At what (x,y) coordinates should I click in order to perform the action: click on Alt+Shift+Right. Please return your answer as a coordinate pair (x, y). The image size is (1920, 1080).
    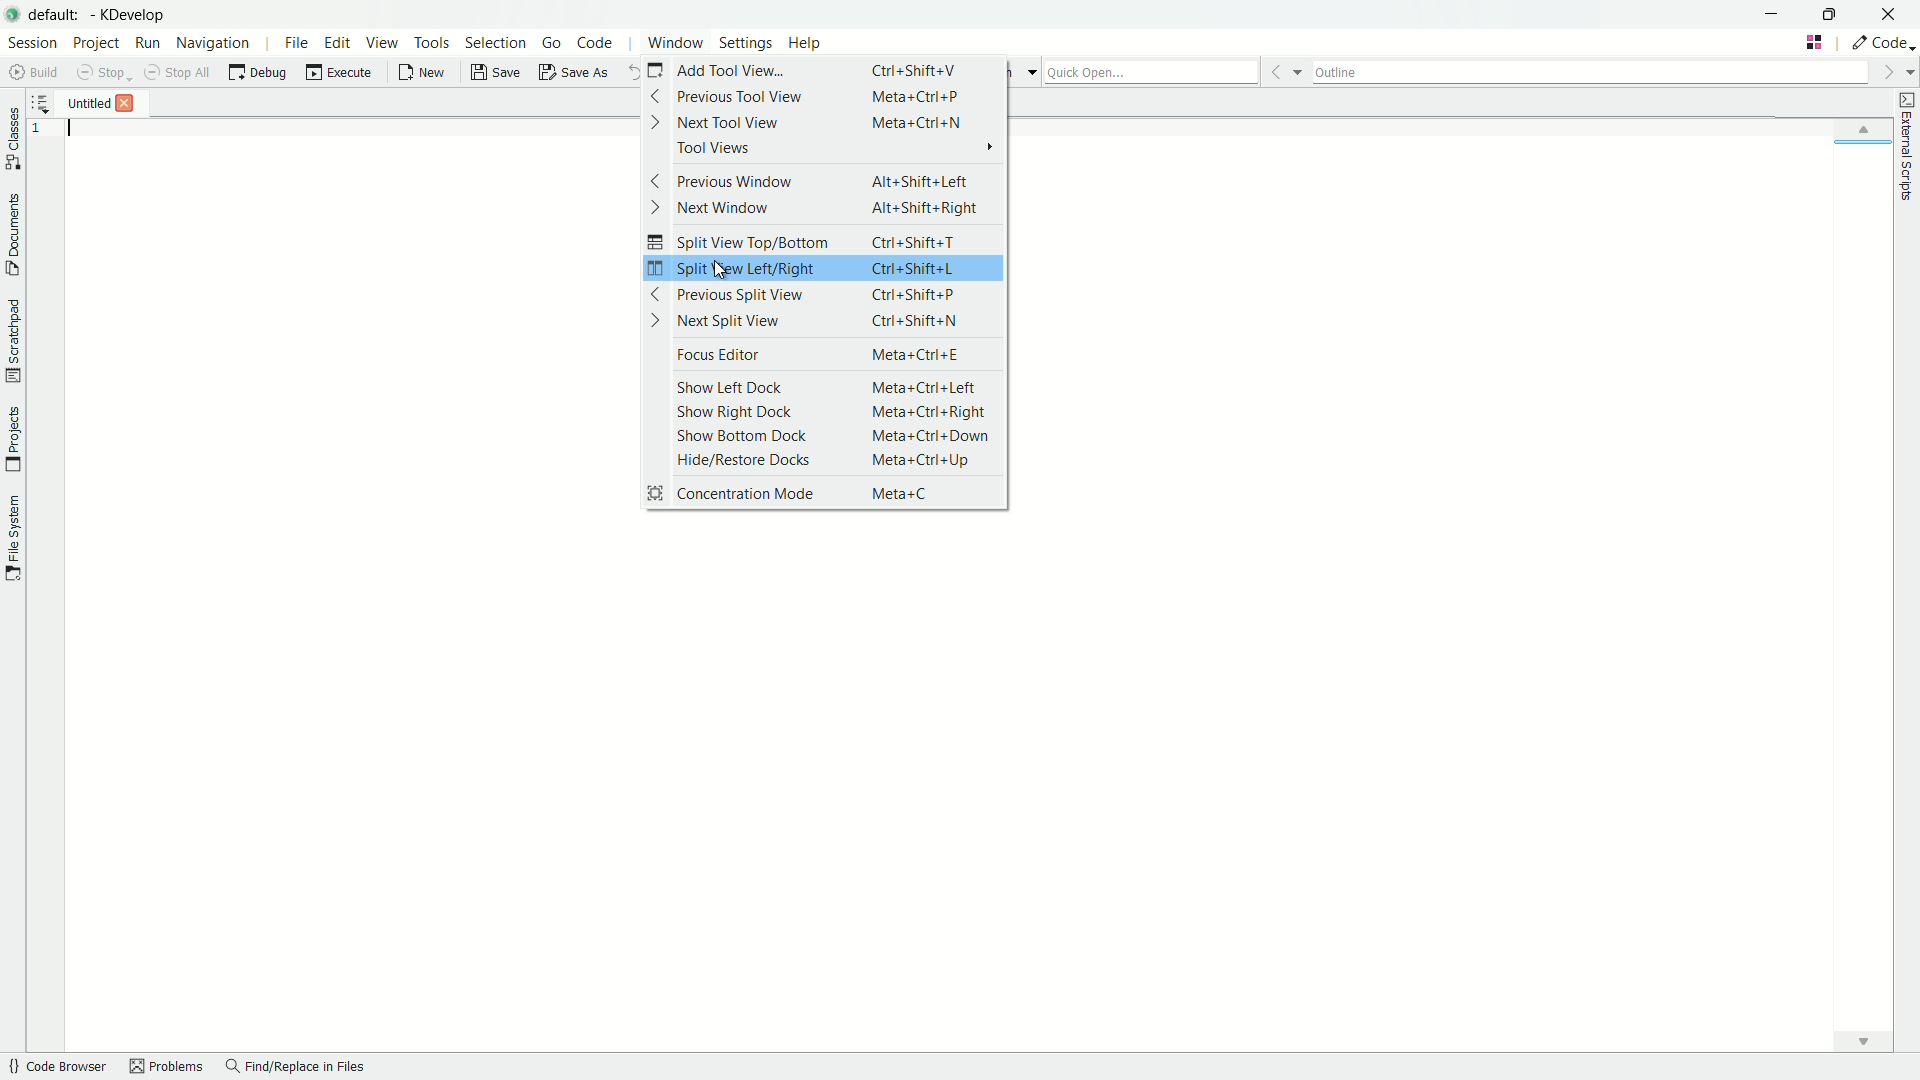
    Looking at the image, I should click on (930, 210).